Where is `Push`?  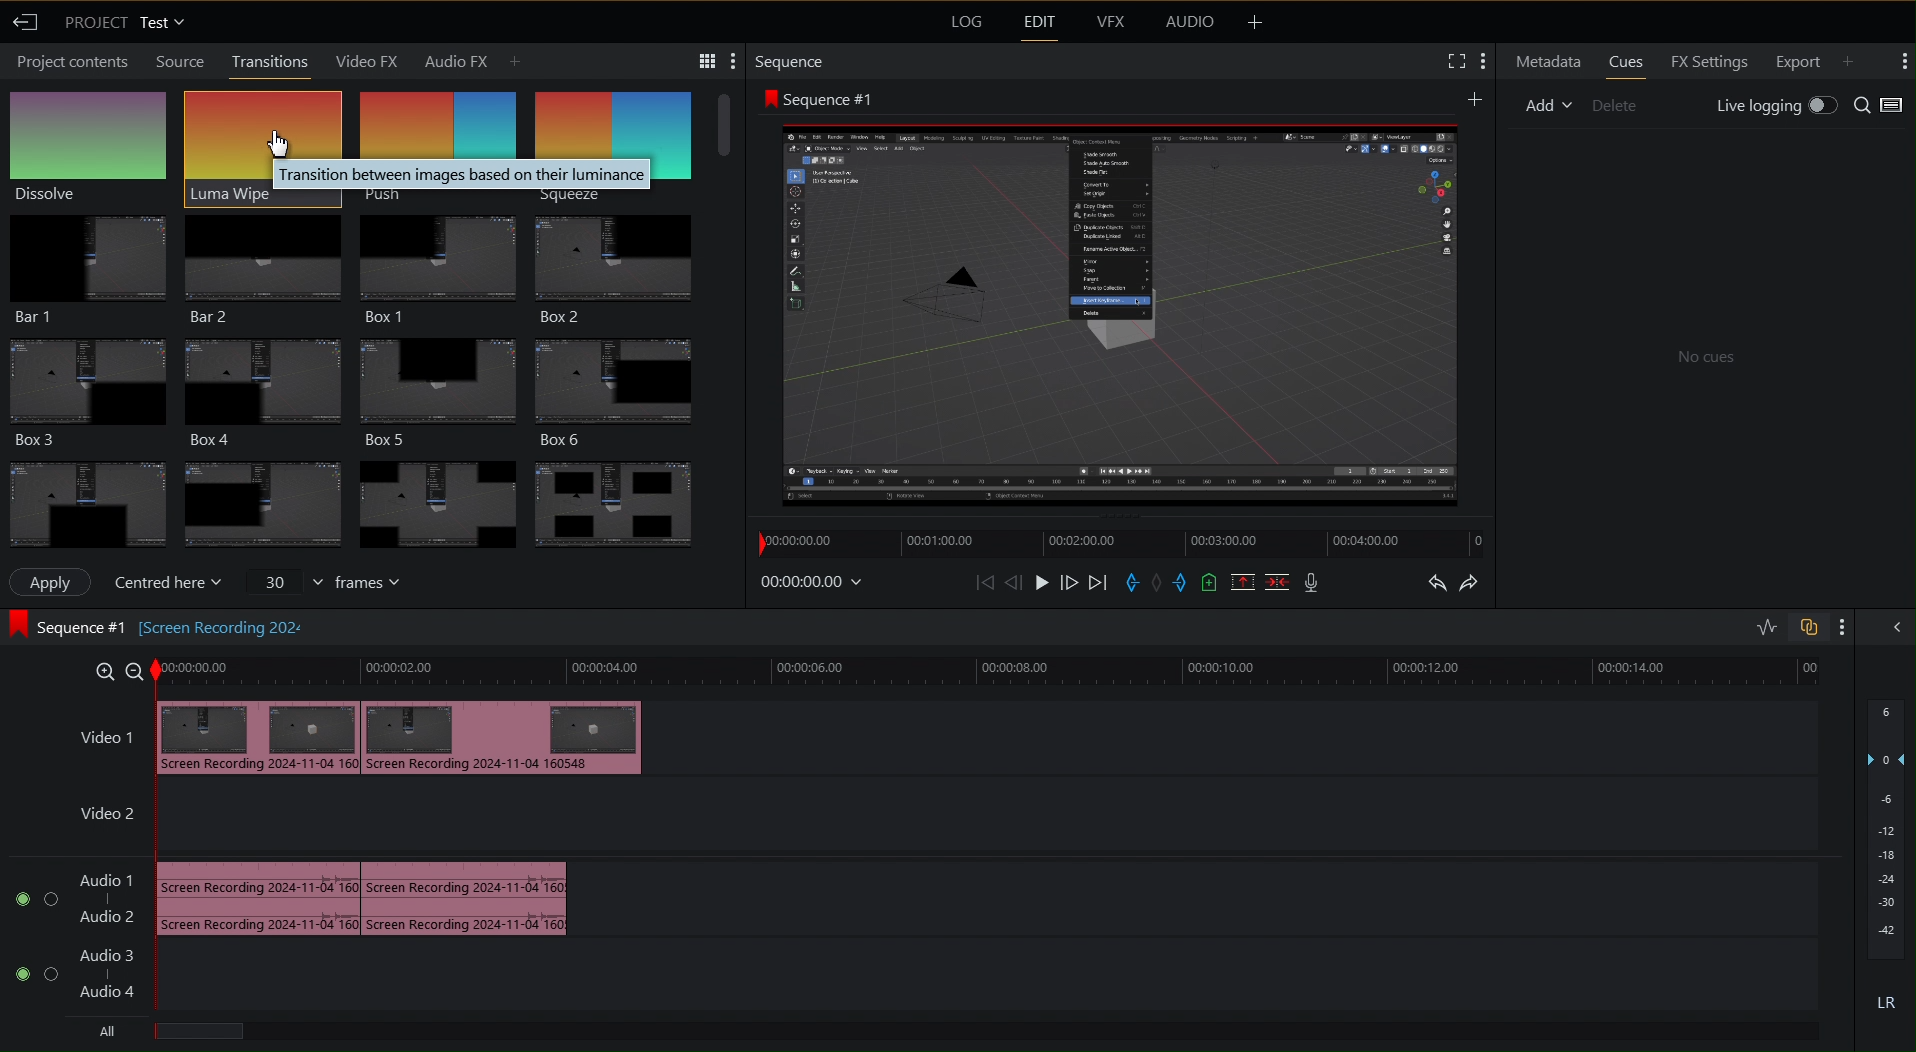 Push is located at coordinates (439, 113).